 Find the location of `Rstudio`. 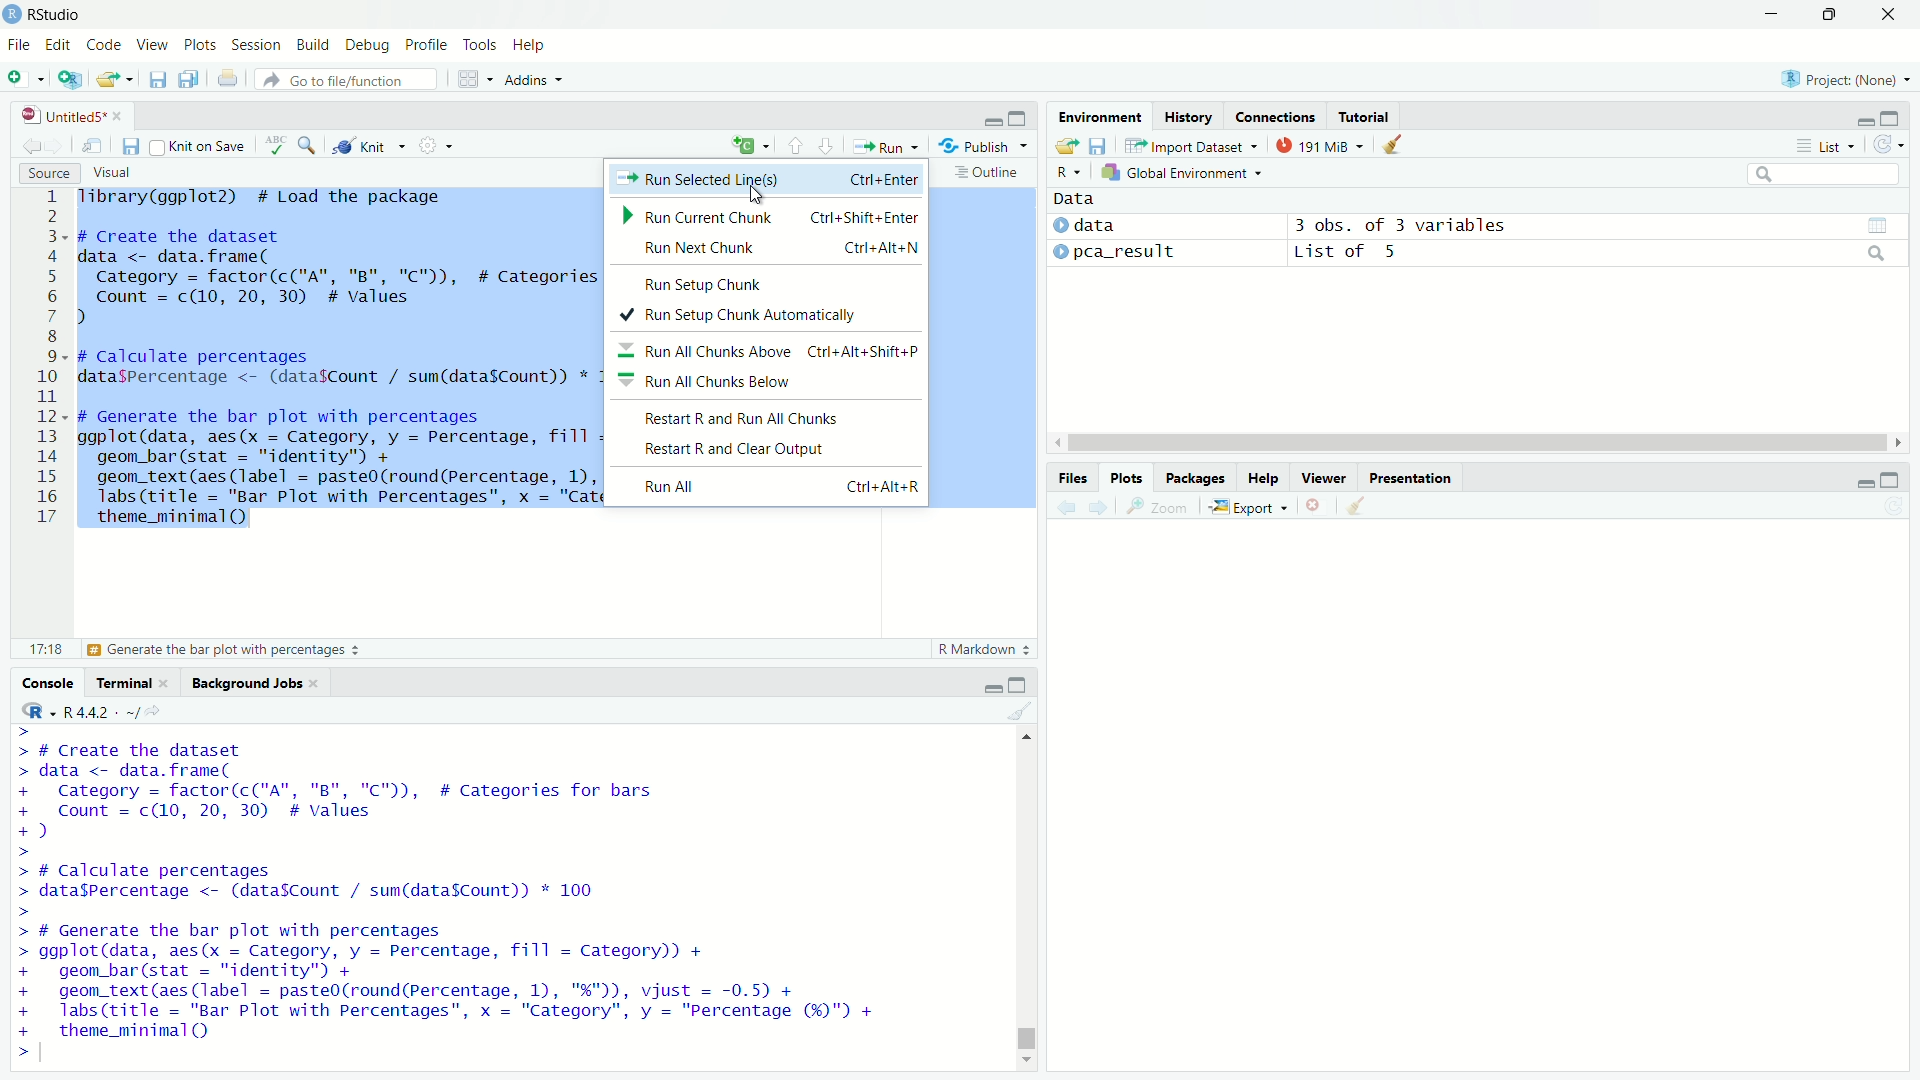

Rstudio is located at coordinates (56, 15).